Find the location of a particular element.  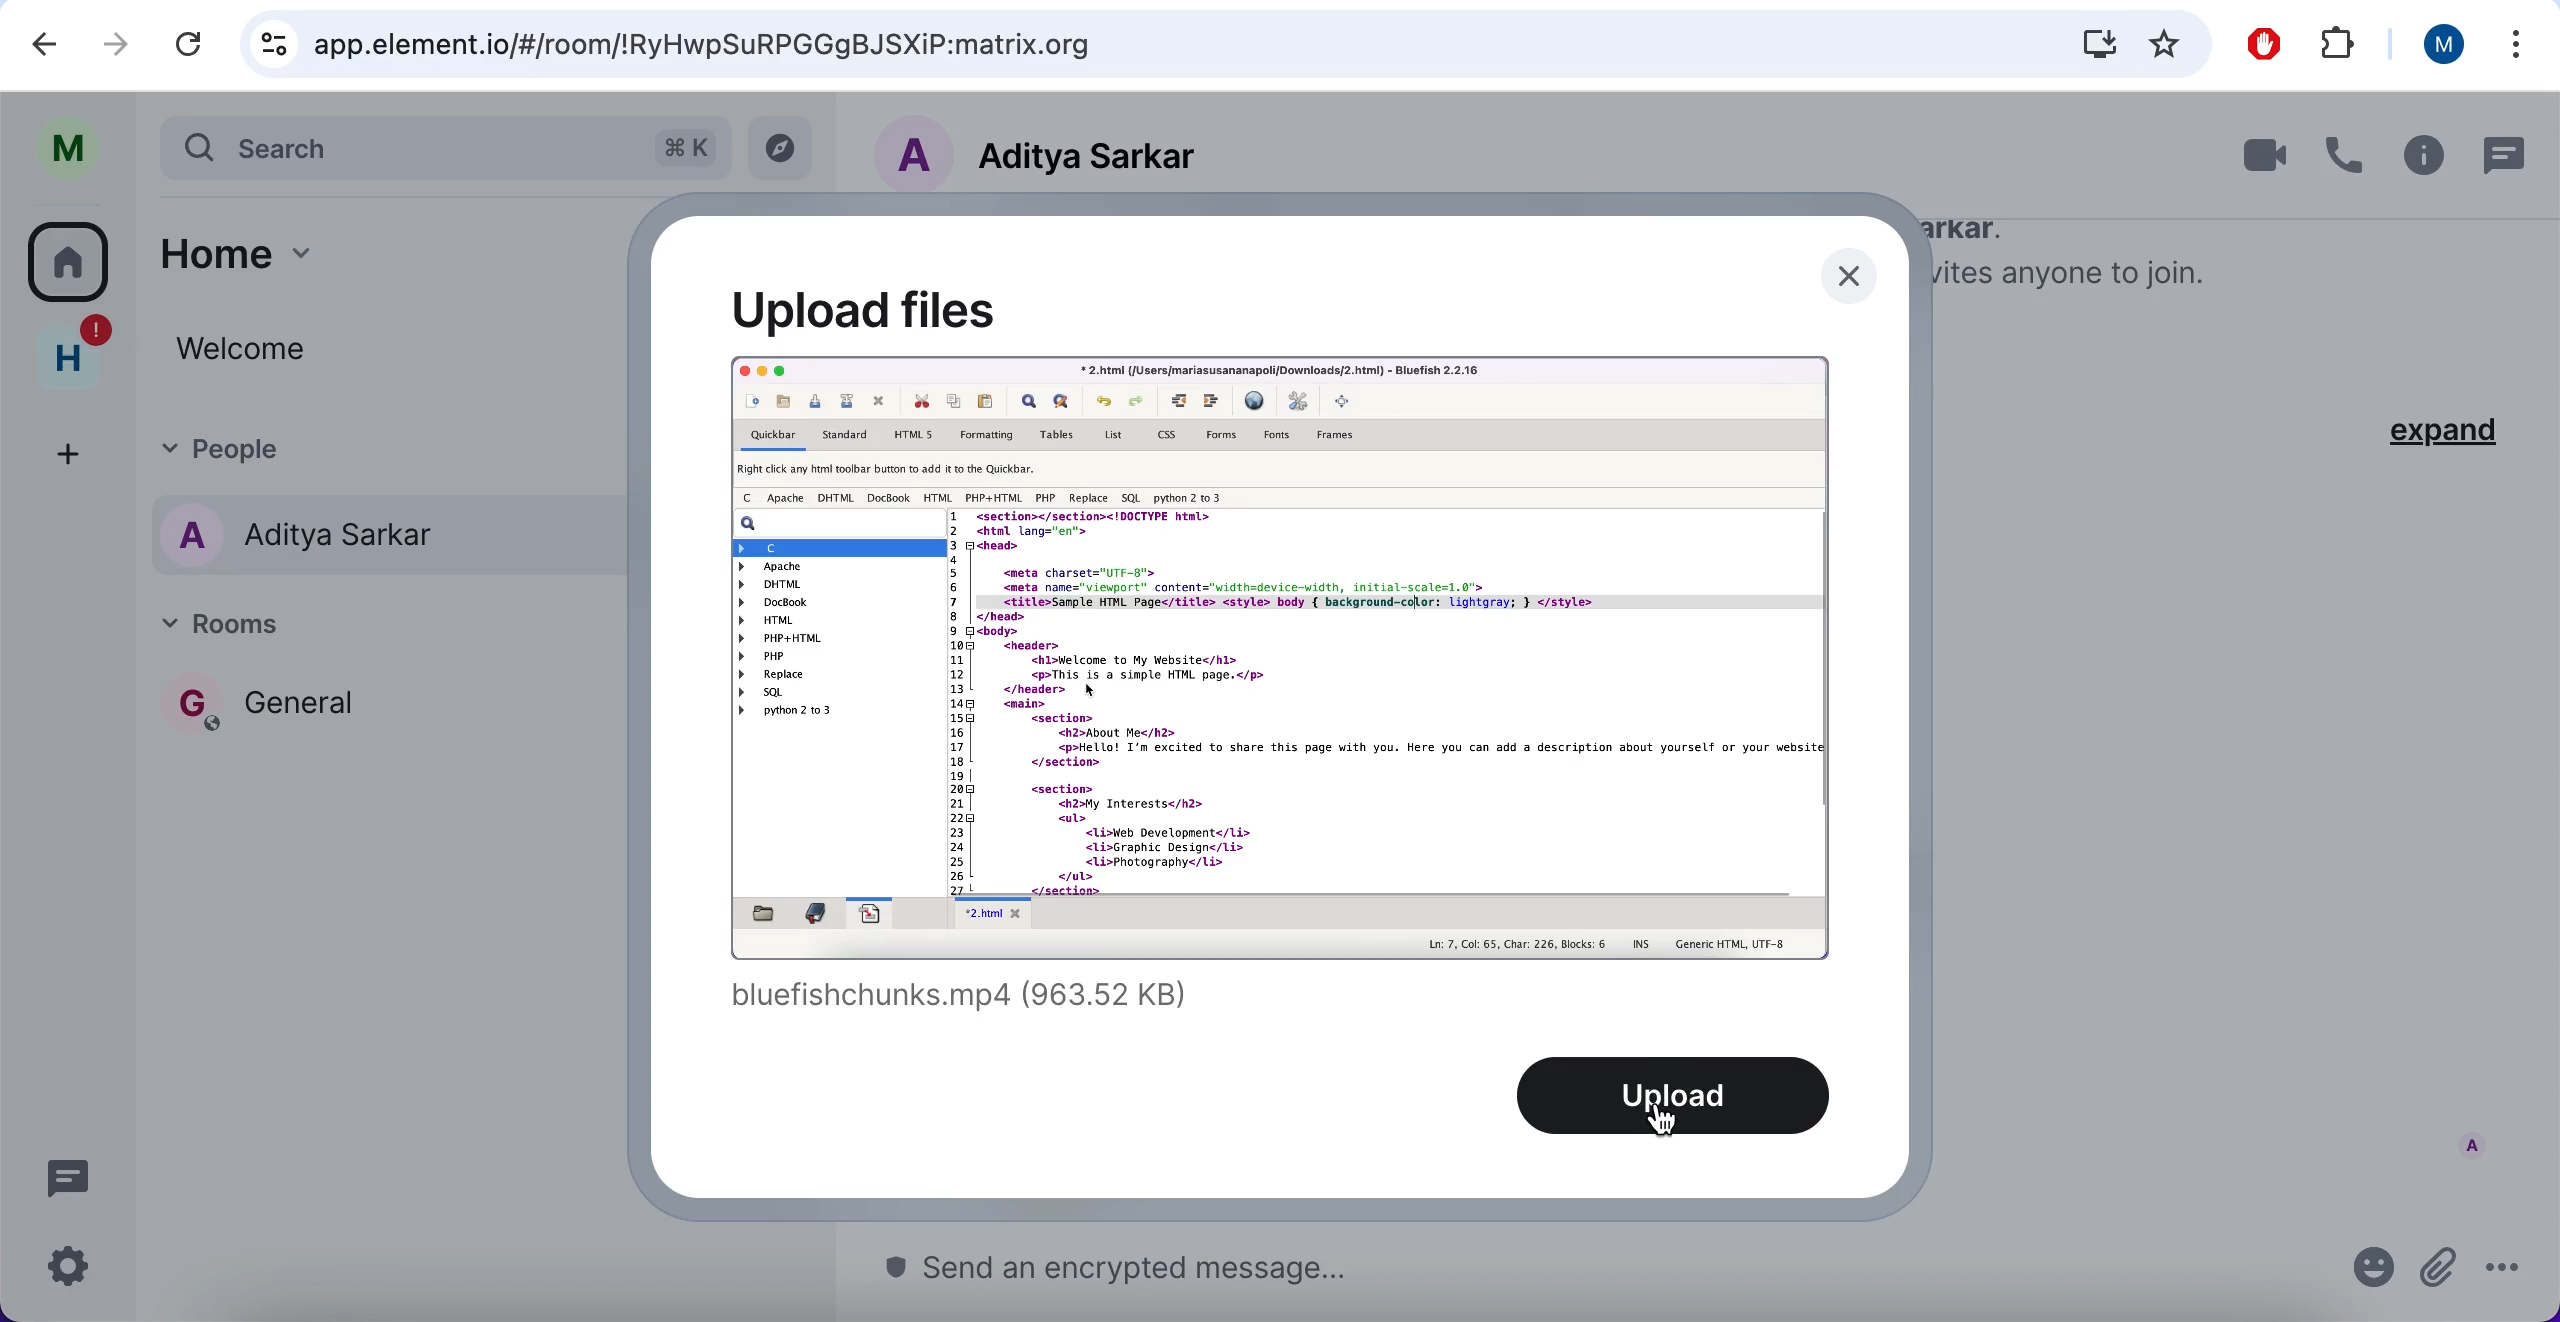

attach is located at coordinates (2438, 1271).